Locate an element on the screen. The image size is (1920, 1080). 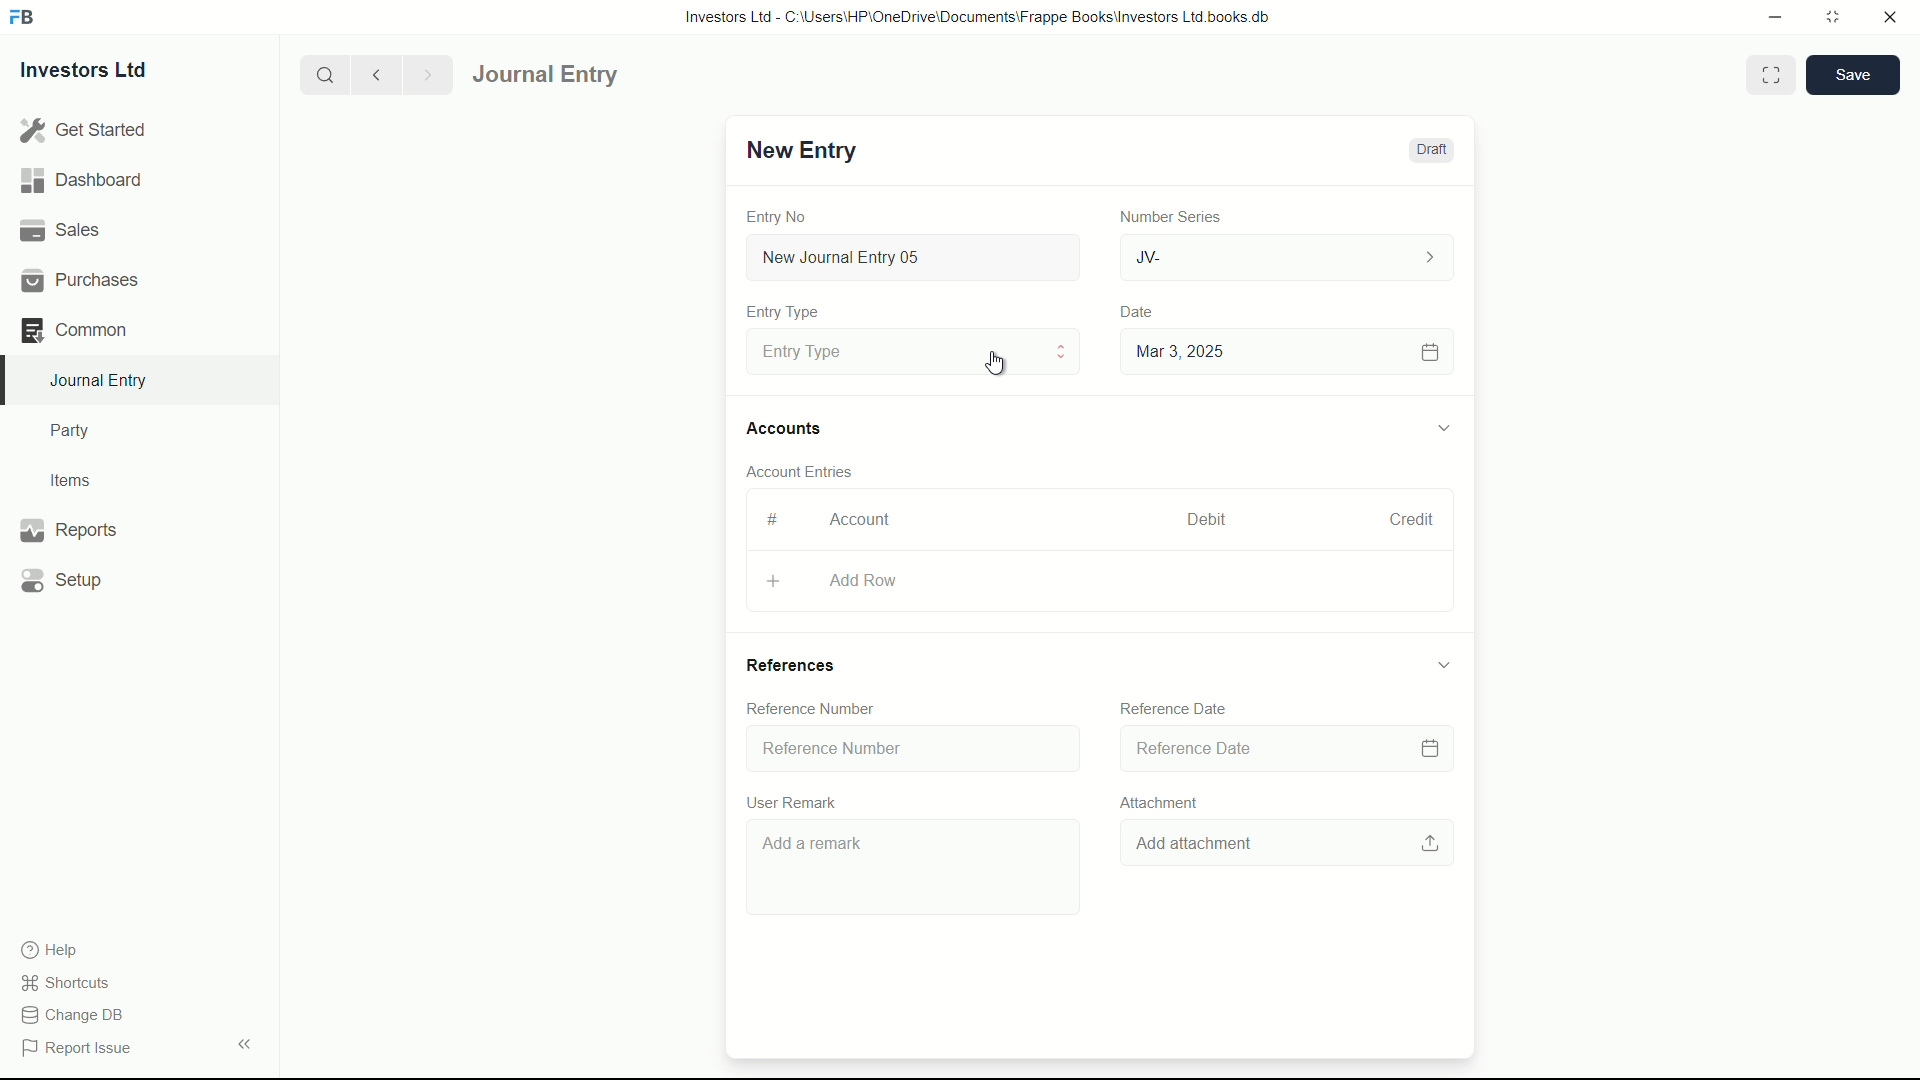
New Journal Entry 05 is located at coordinates (916, 258).